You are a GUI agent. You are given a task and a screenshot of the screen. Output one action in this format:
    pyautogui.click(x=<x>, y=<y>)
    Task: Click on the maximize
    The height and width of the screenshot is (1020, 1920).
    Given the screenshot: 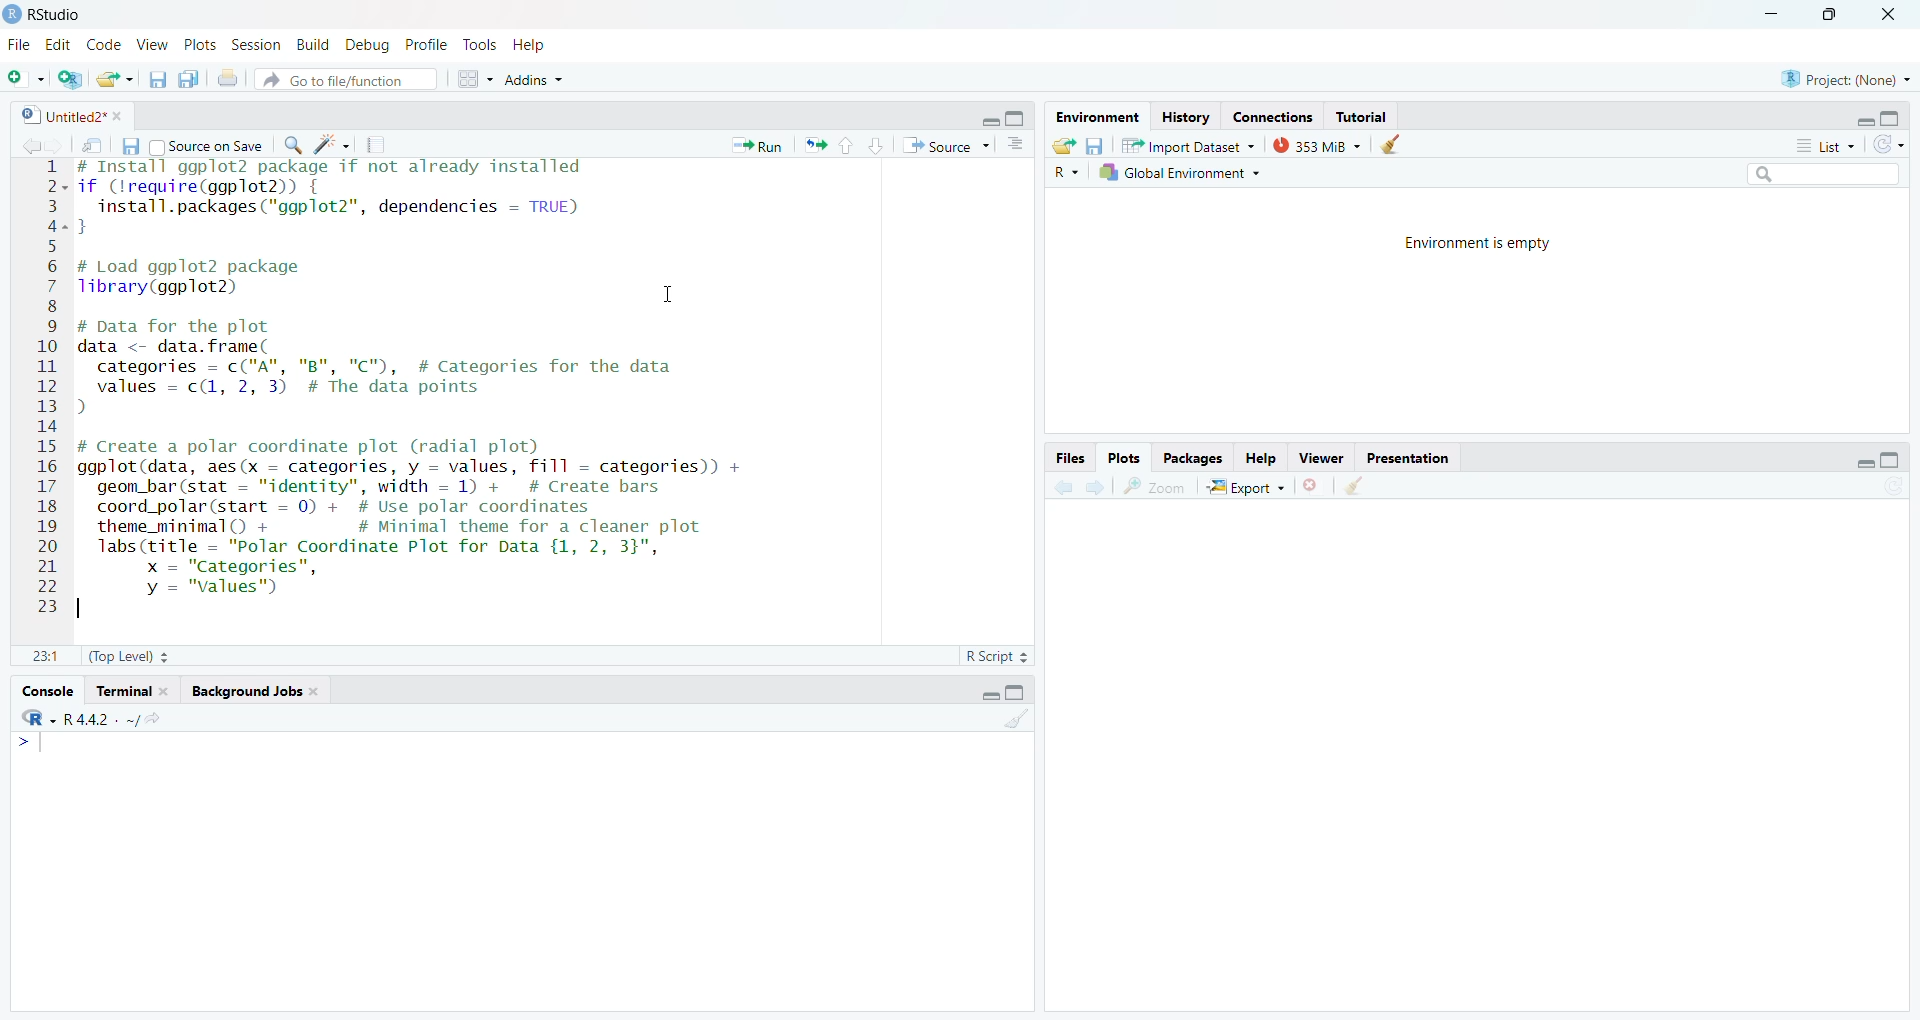 What is the action you would take?
    pyautogui.click(x=1823, y=14)
    